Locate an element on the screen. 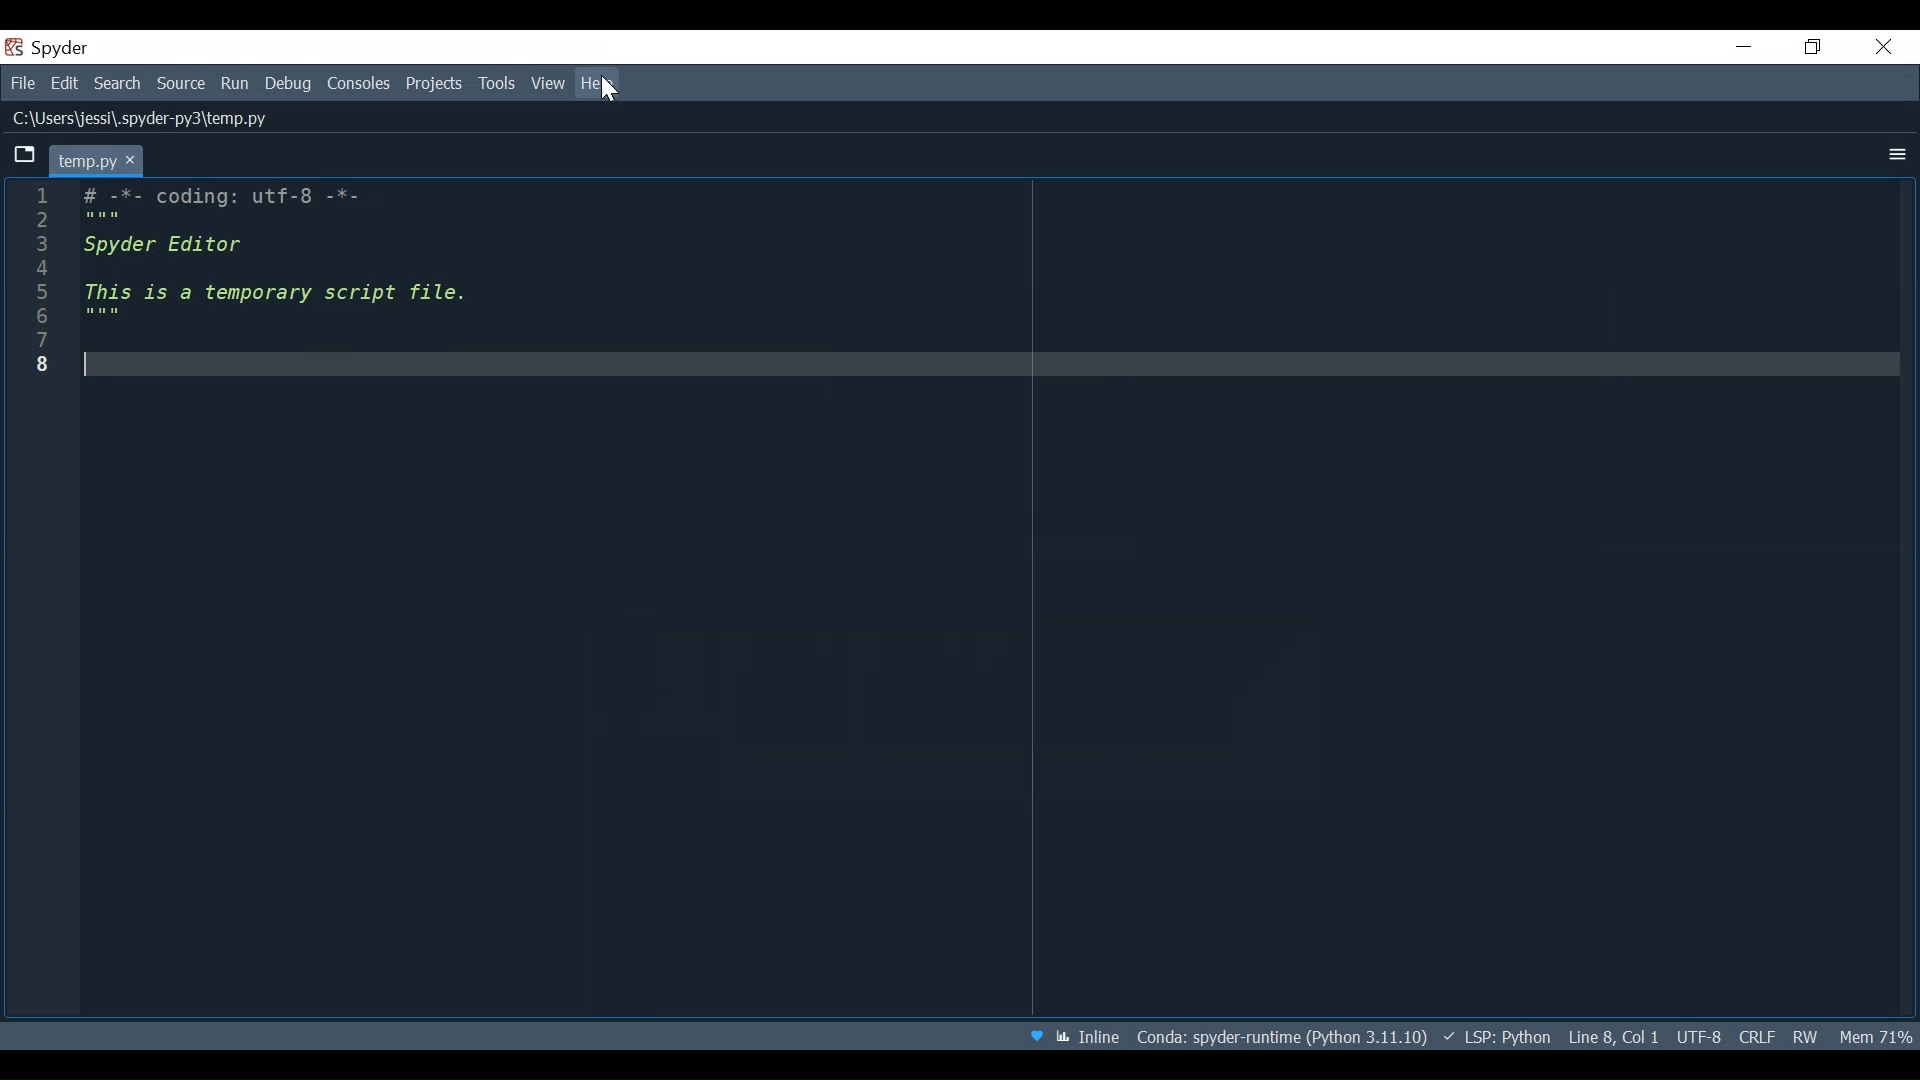  Current tab is located at coordinates (86, 159).